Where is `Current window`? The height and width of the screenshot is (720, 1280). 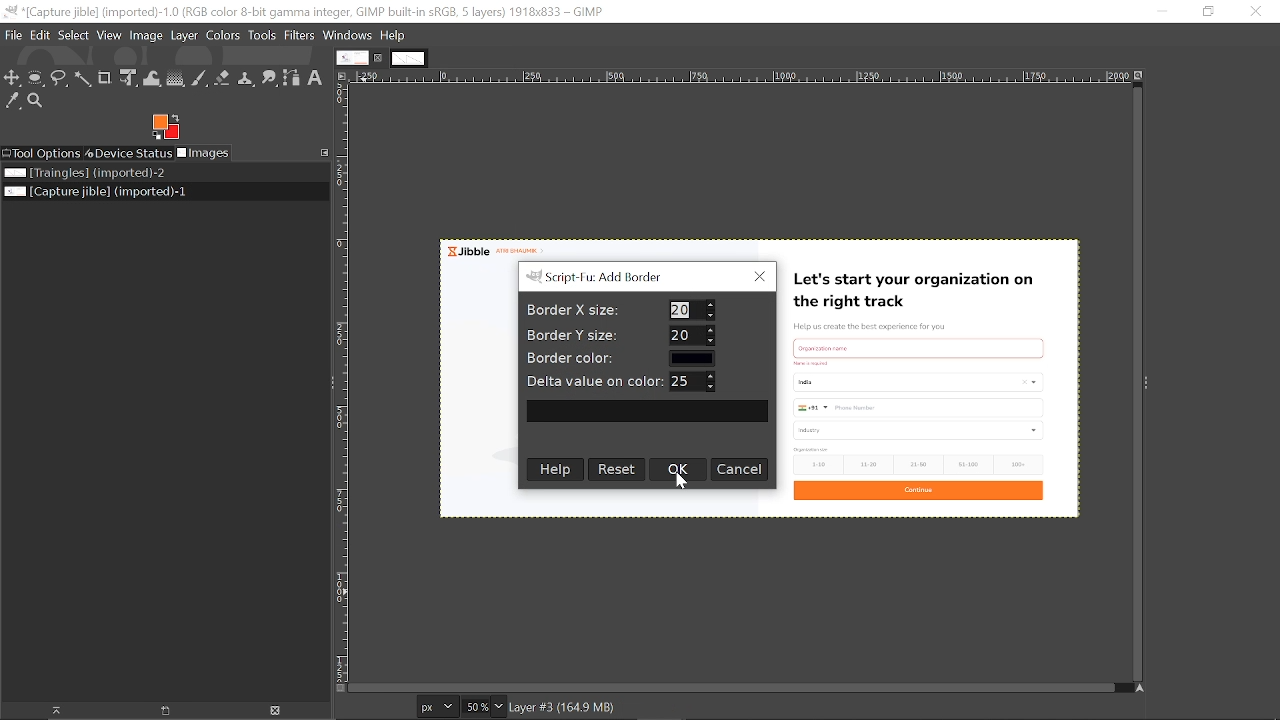
Current window is located at coordinates (310, 12).